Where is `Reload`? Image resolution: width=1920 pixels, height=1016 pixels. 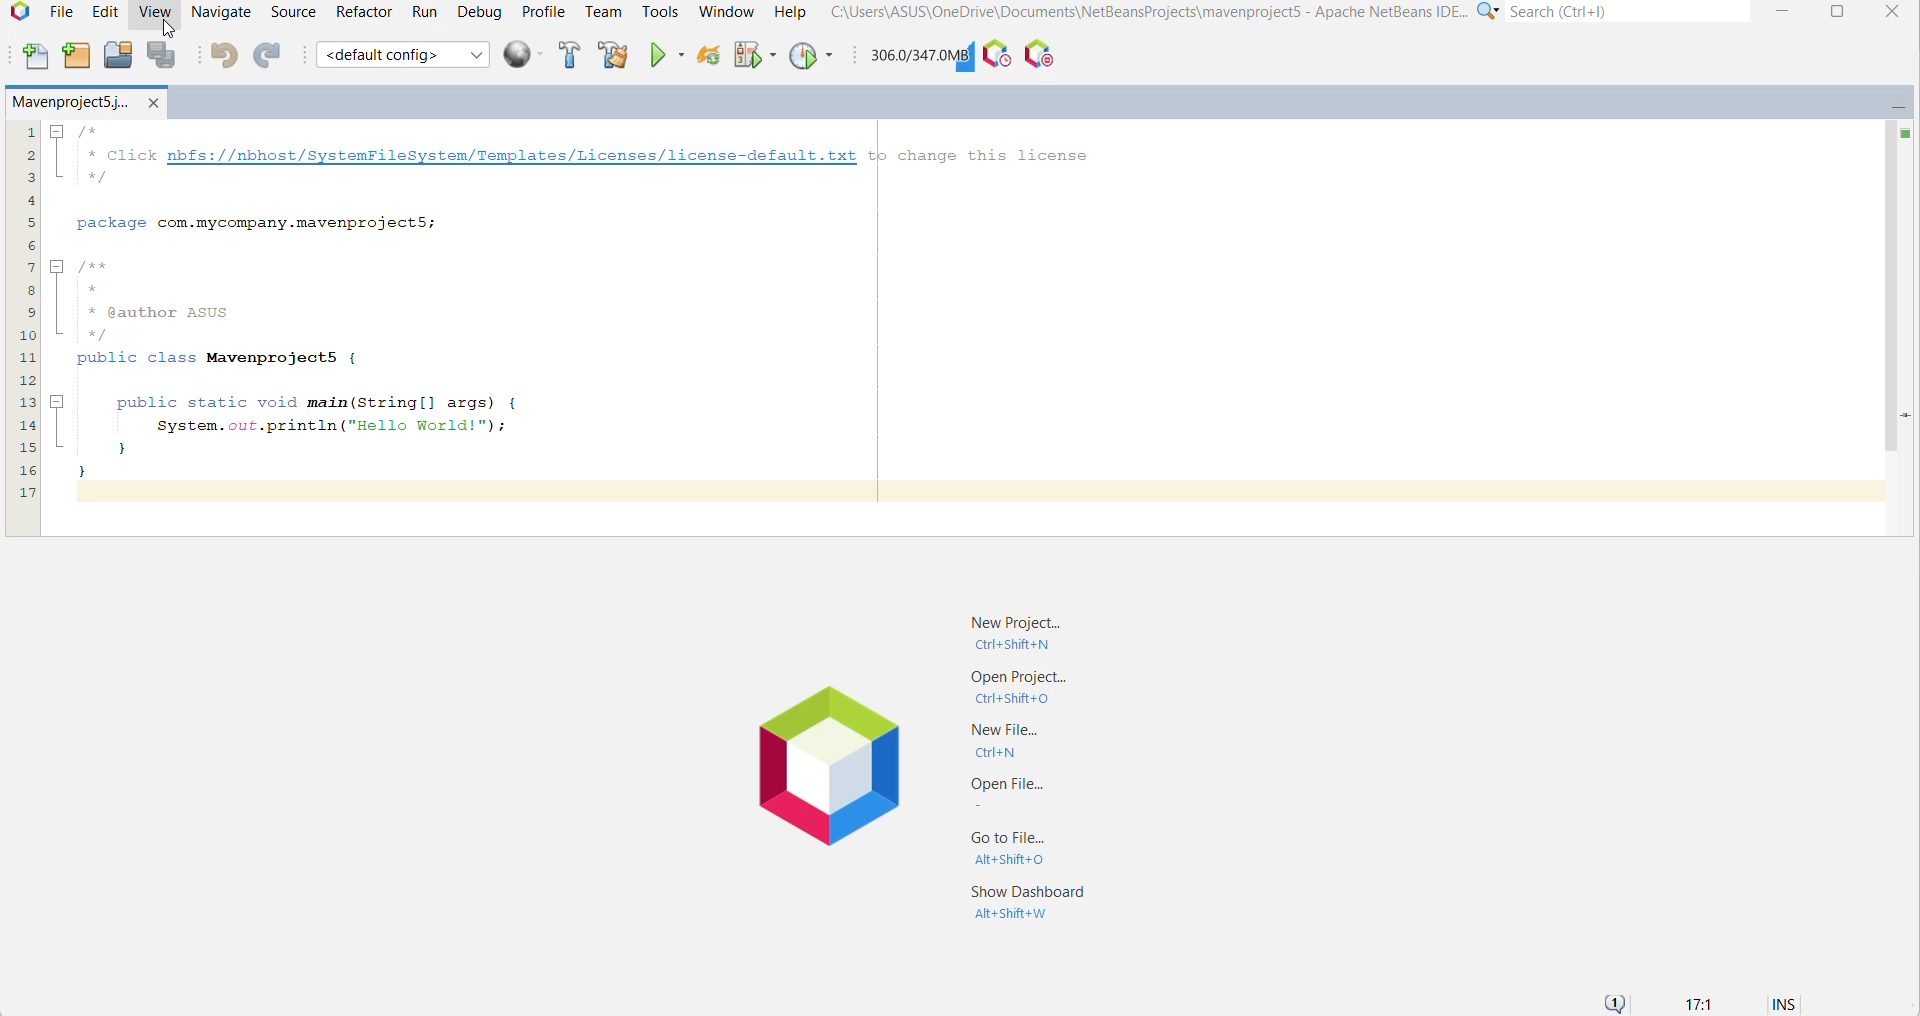
Reload is located at coordinates (709, 56).